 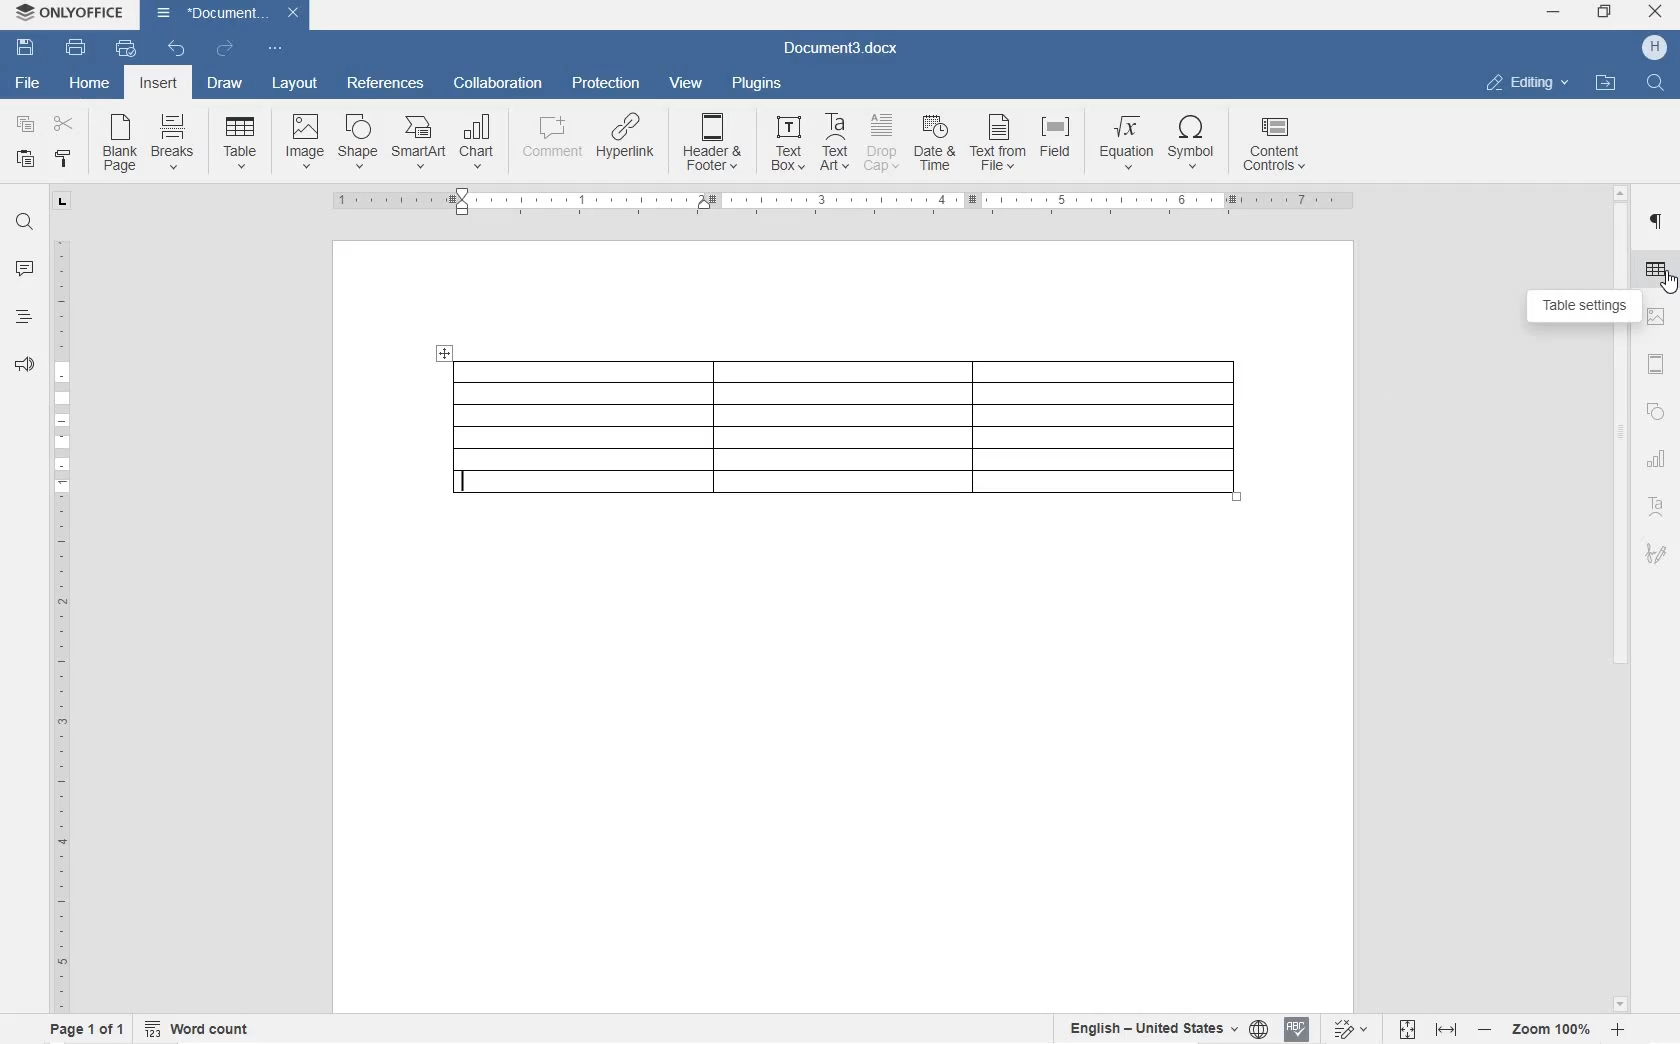 I want to click on HEADINGS, so click(x=21, y=318).